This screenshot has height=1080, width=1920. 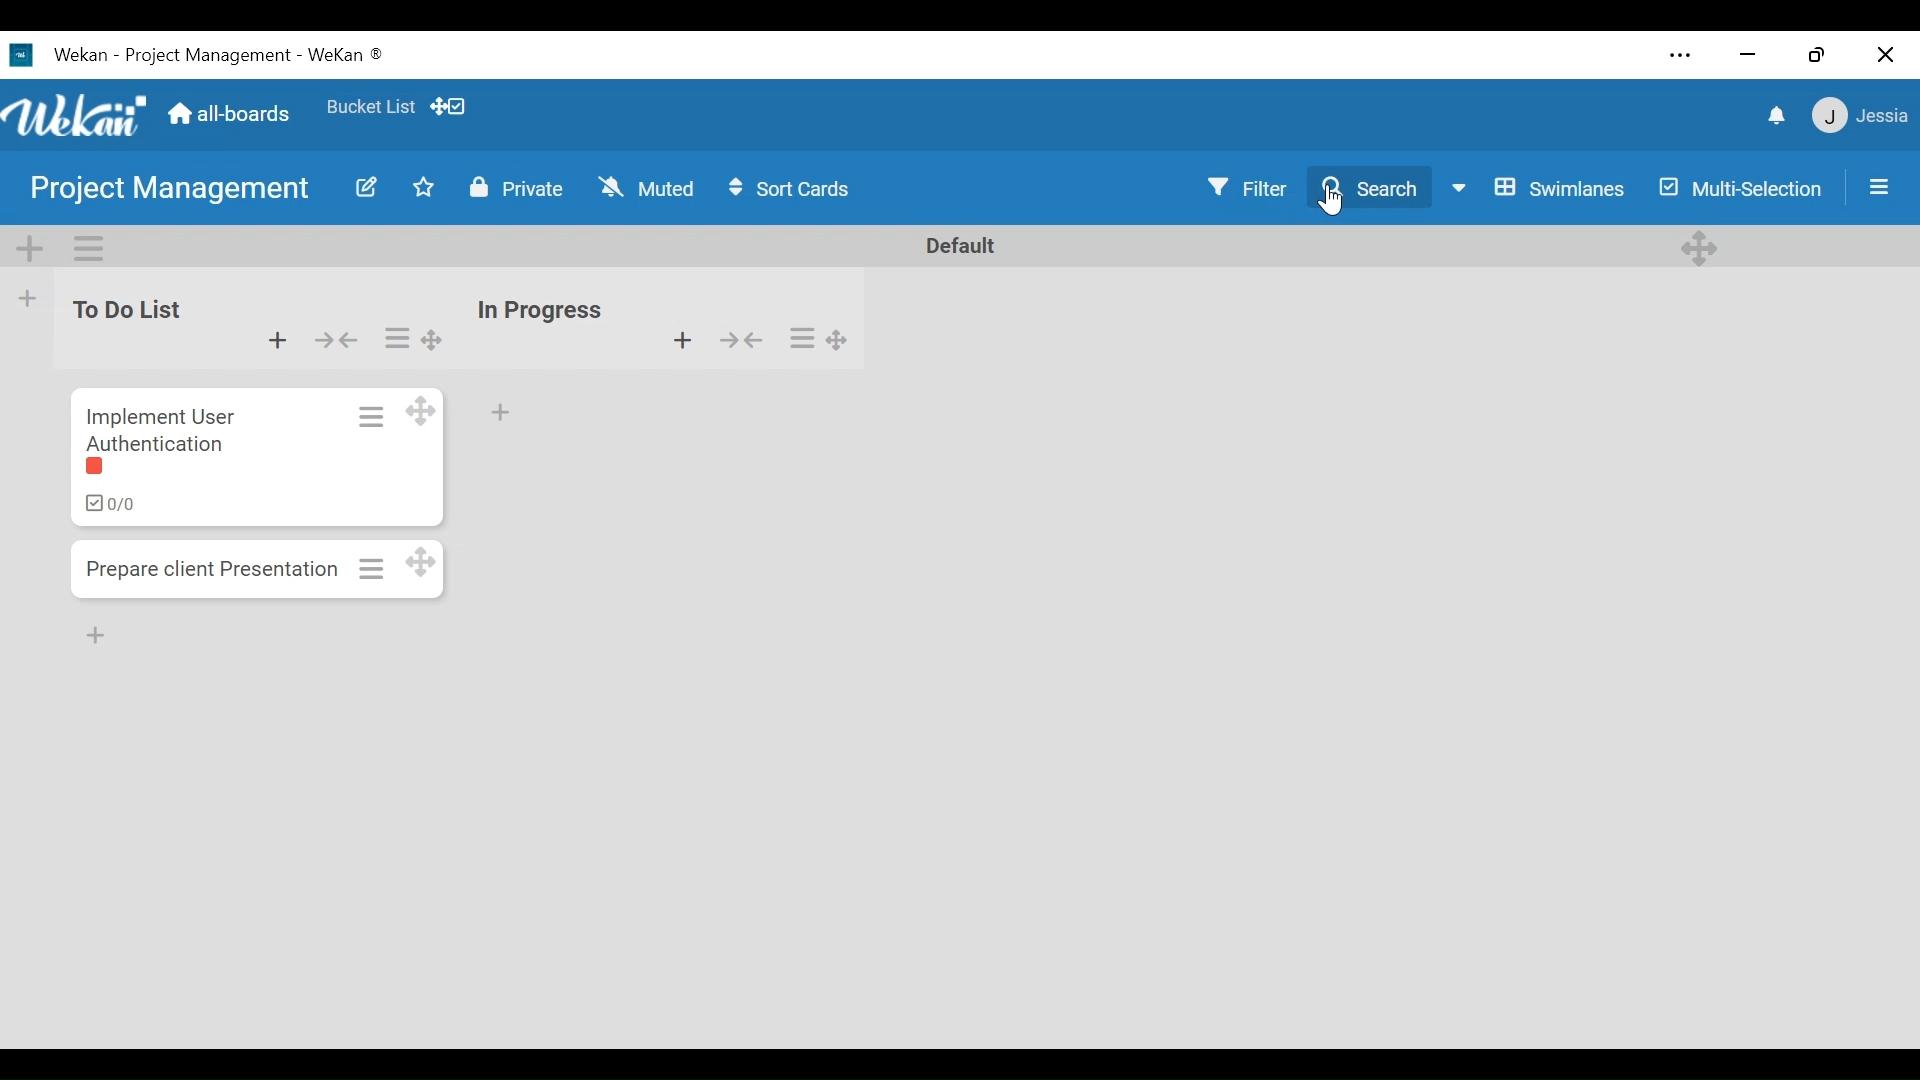 I want to click on list actions, so click(x=397, y=339).